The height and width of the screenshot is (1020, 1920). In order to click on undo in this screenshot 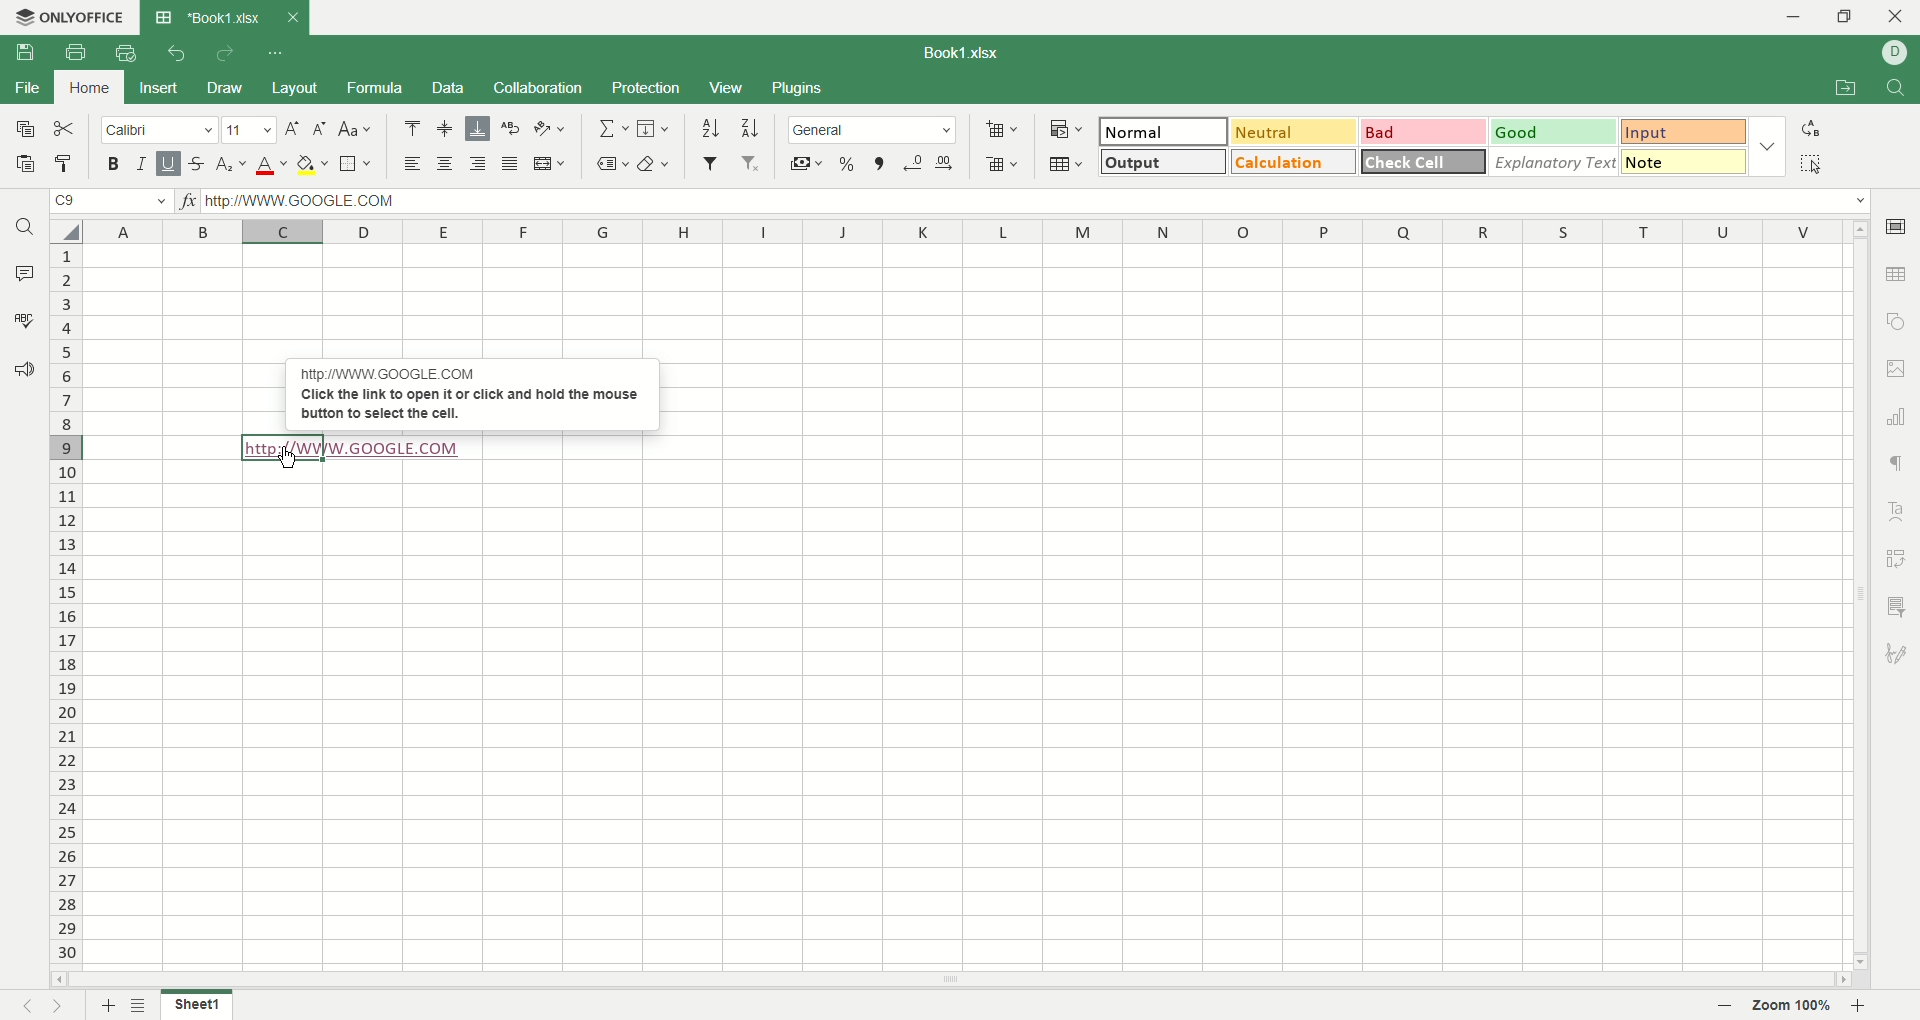, I will do `click(178, 53)`.